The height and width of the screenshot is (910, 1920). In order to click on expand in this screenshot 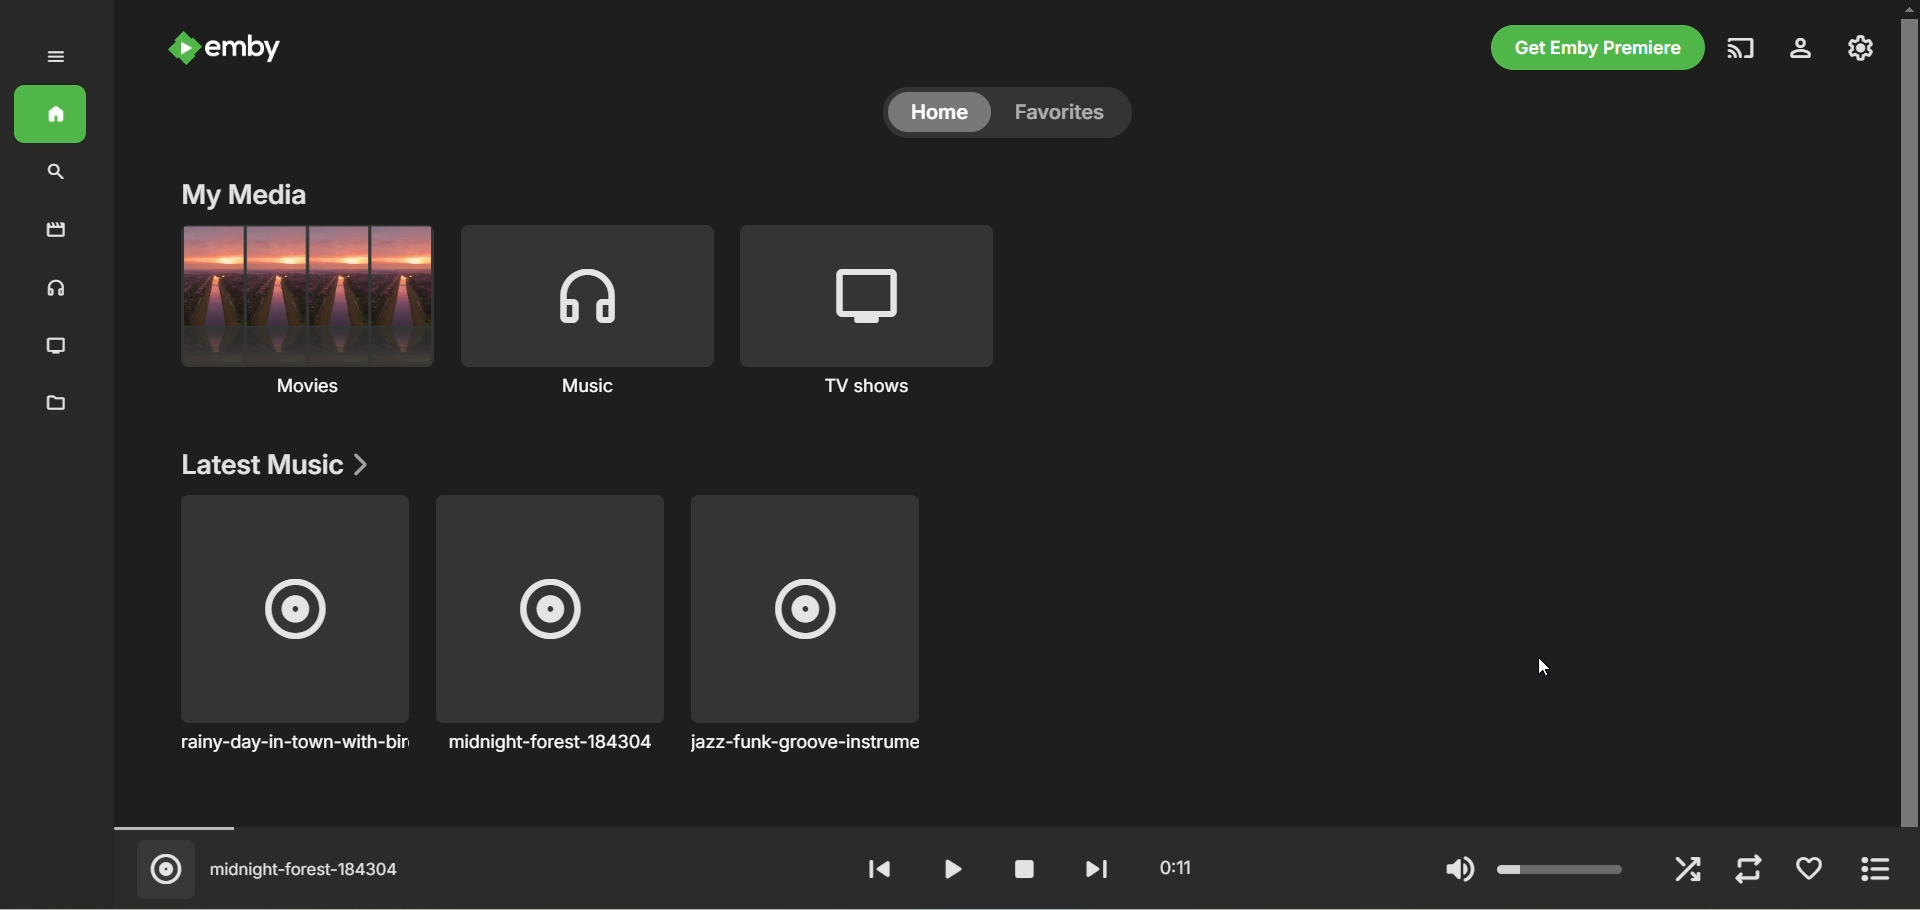, I will do `click(59, 58)`.